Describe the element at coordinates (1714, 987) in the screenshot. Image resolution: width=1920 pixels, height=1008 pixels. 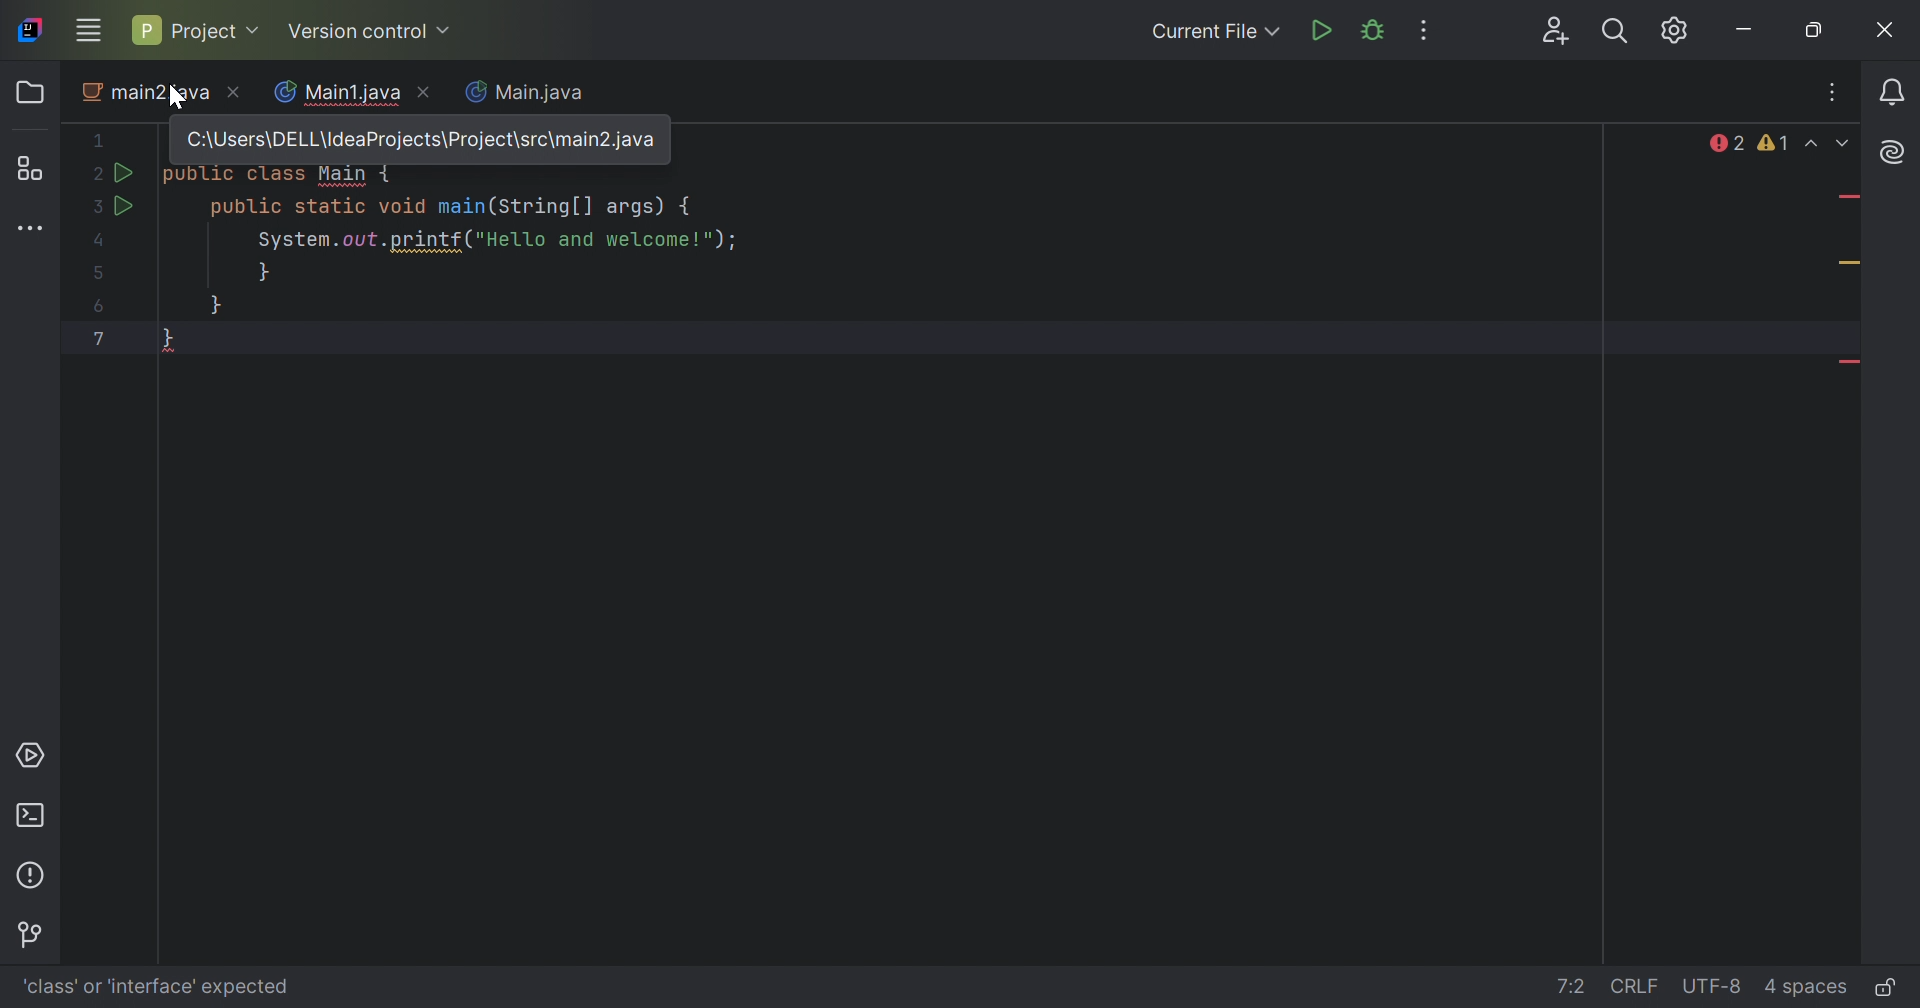
I see `file encoding: UTF-8` at that location.